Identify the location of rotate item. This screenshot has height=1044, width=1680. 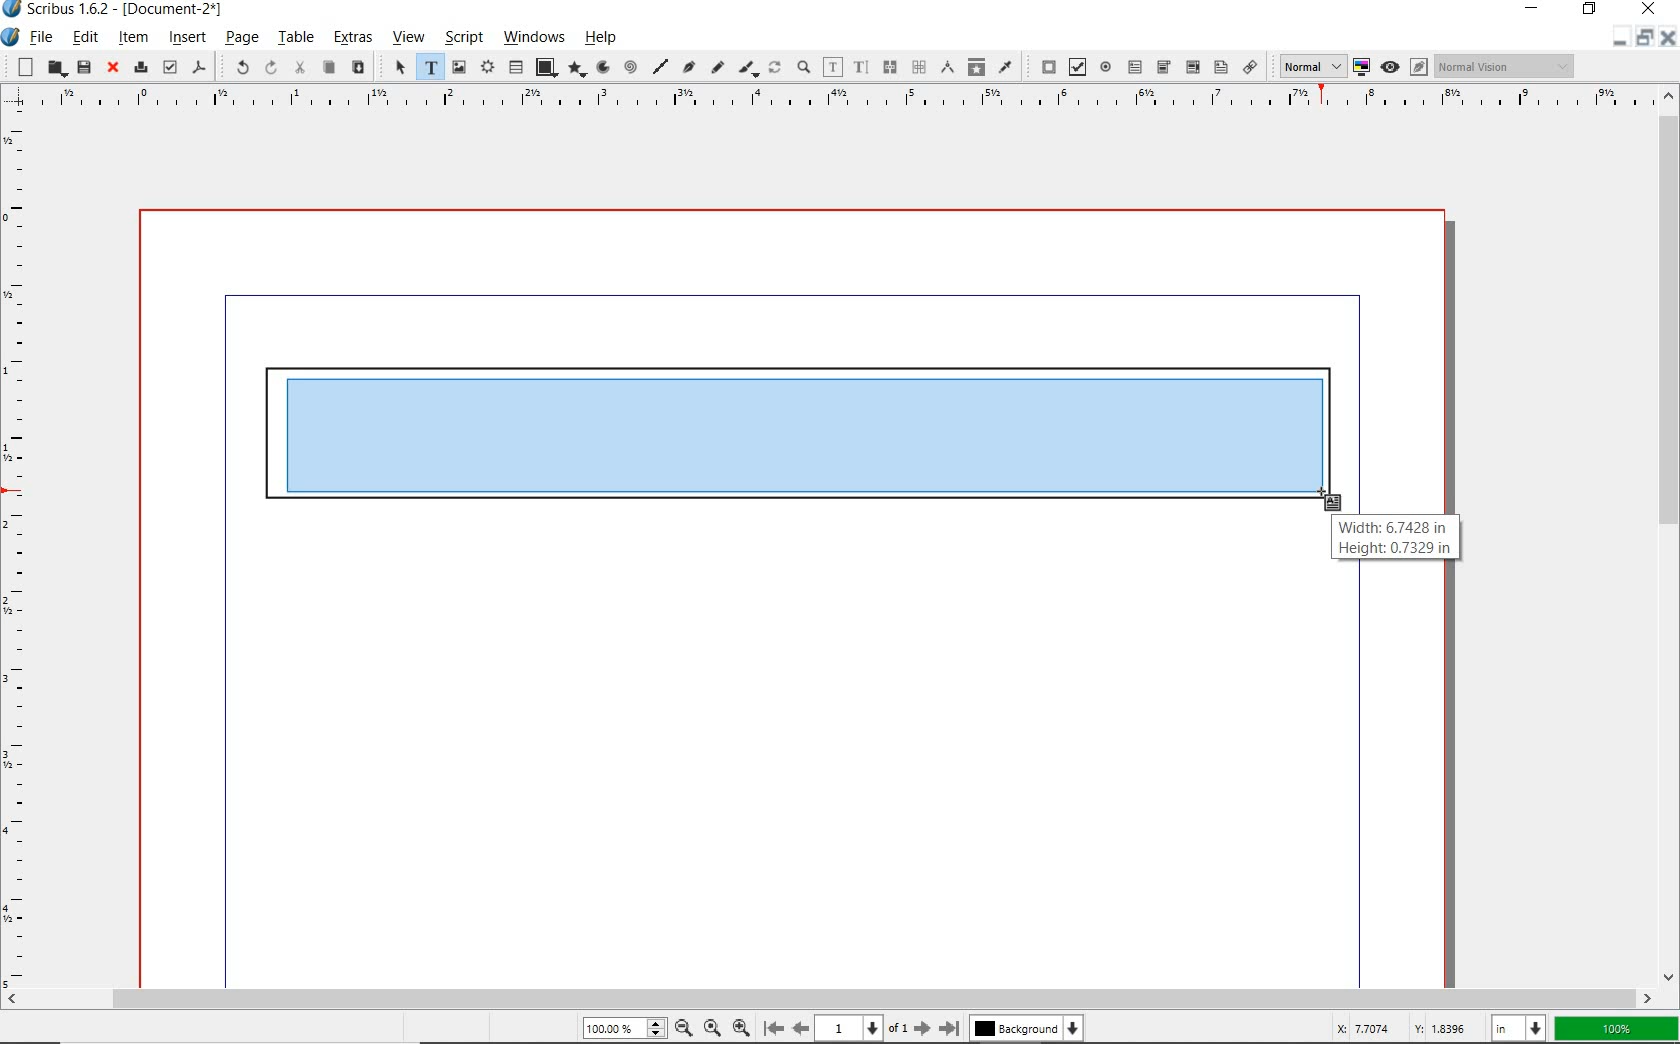
(774, 66).